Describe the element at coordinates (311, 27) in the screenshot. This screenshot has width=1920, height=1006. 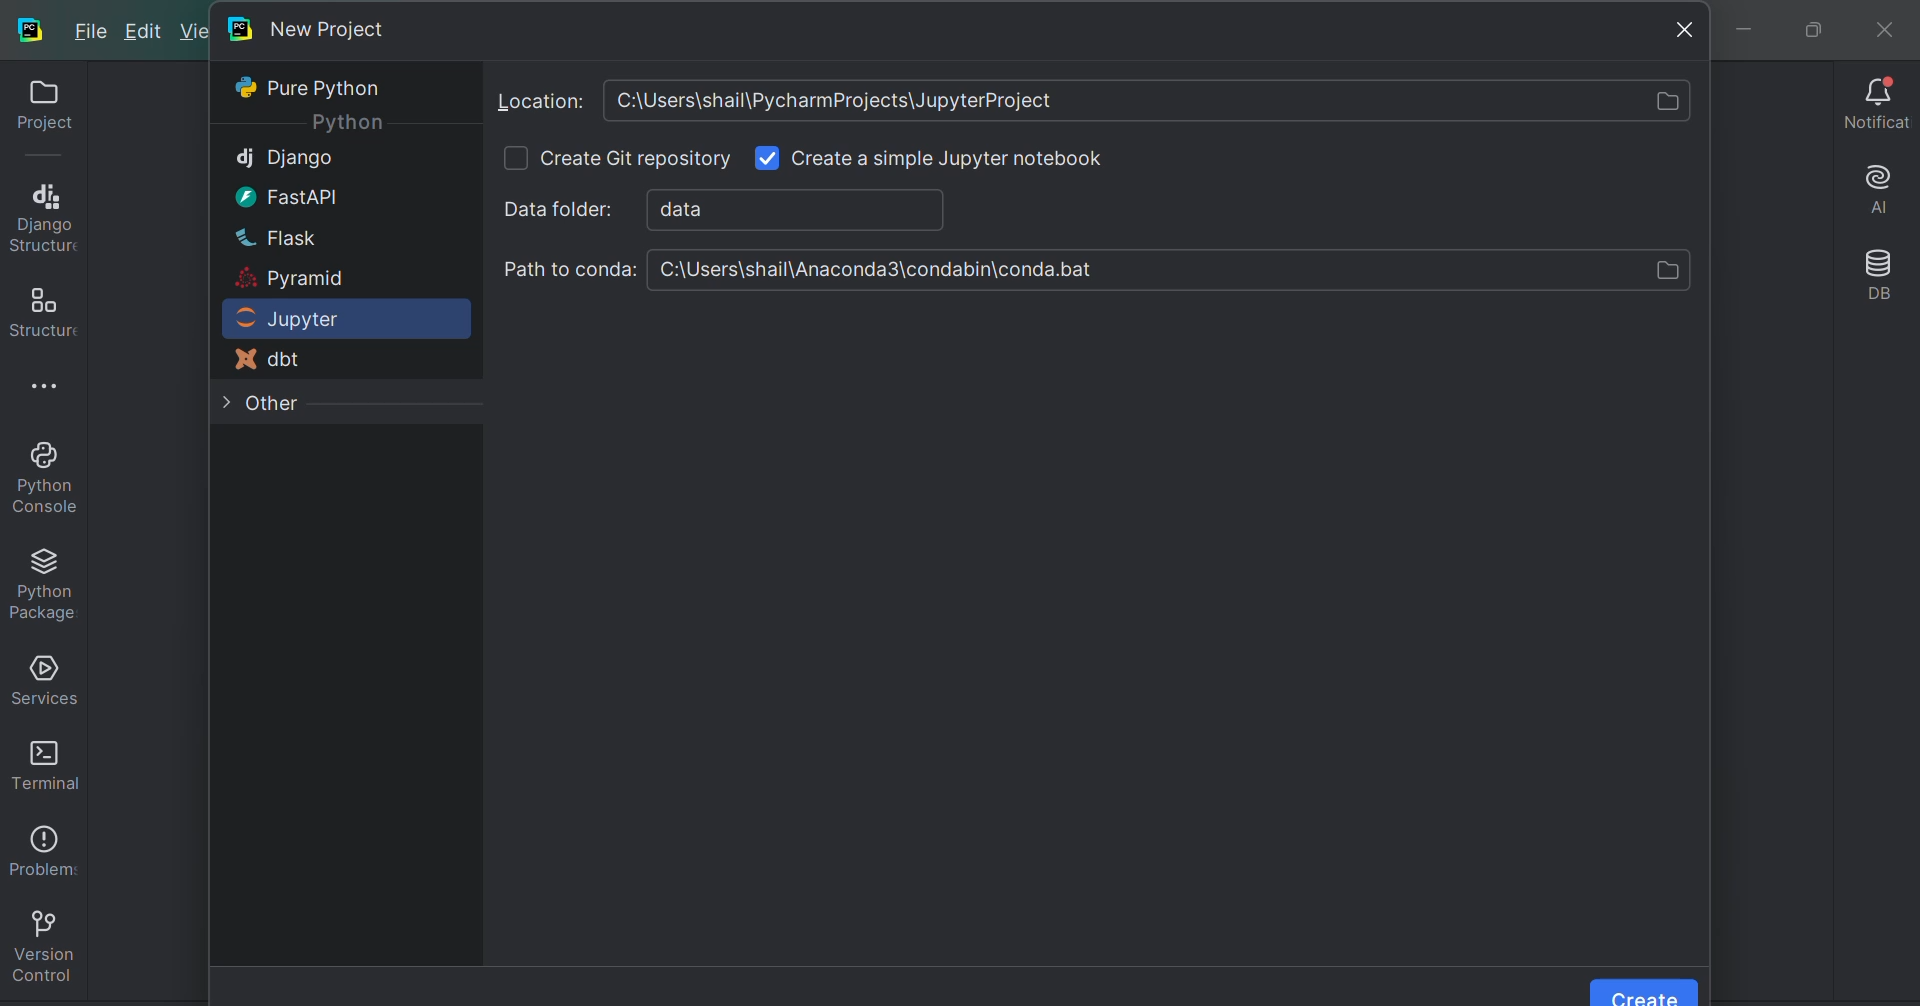
I see `New project` at that location.